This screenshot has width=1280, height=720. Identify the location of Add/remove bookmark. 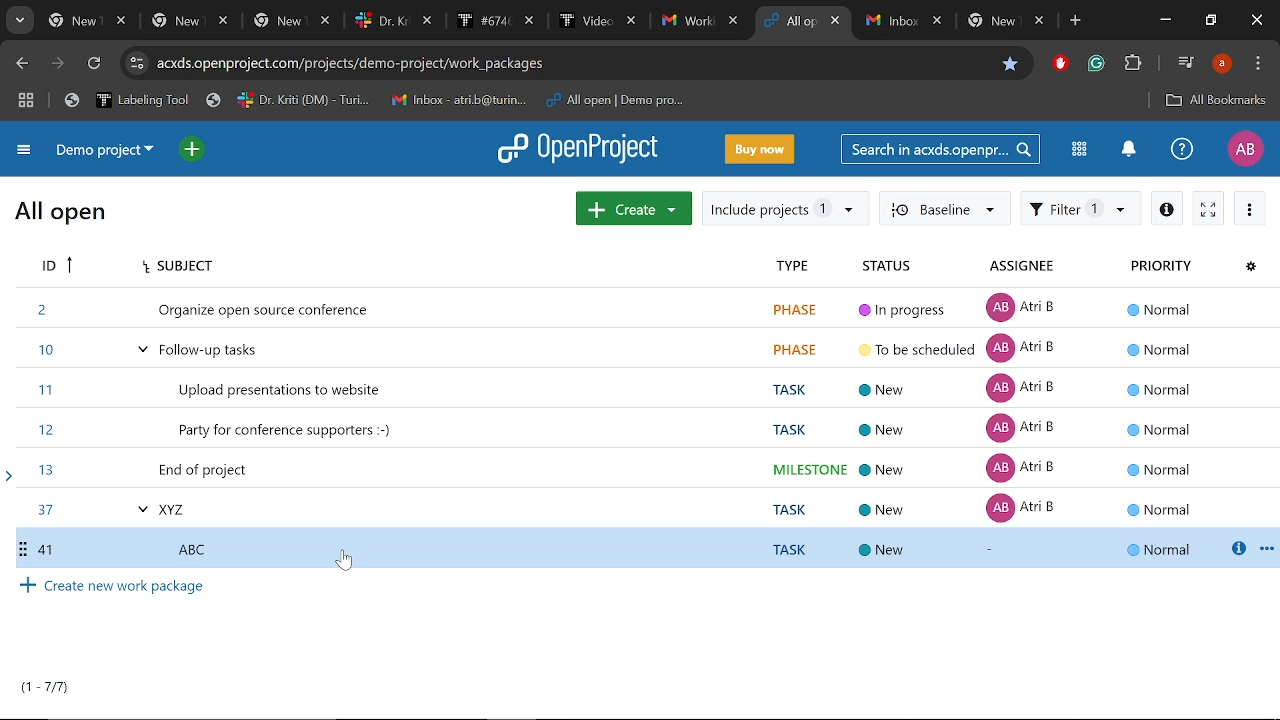
(1010, 64).